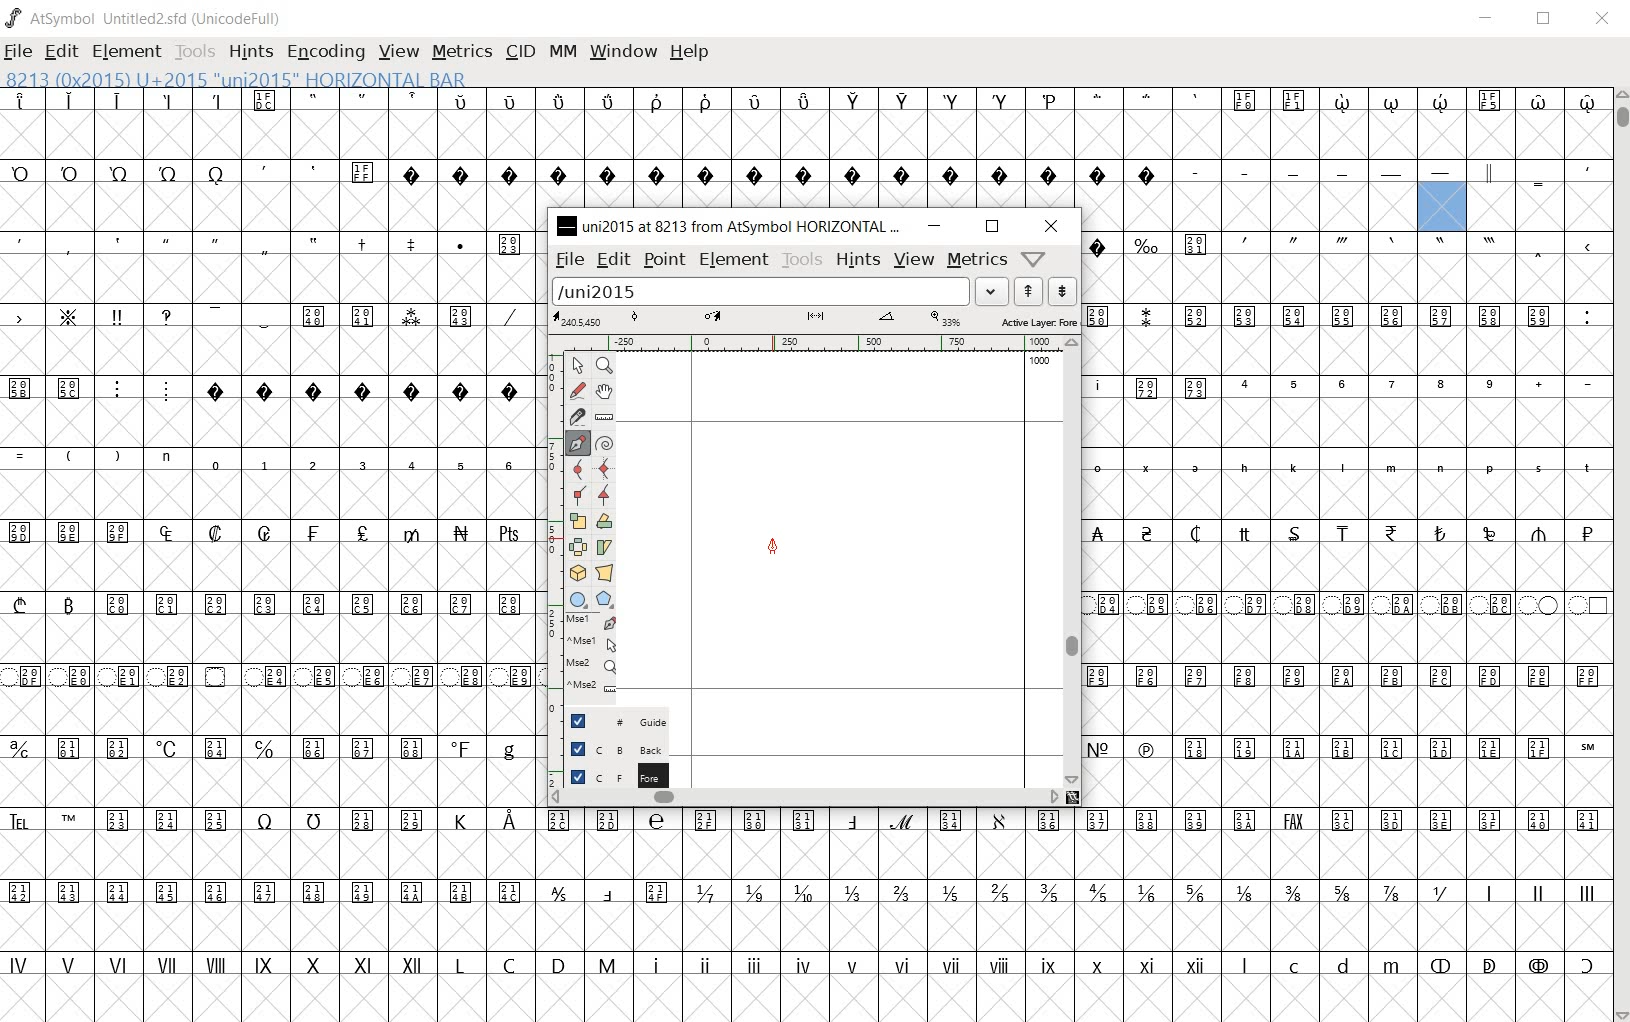  I want to click on uni2015 at 8213 from AtSymbol HORIZONTAL..., so click(730, 226).